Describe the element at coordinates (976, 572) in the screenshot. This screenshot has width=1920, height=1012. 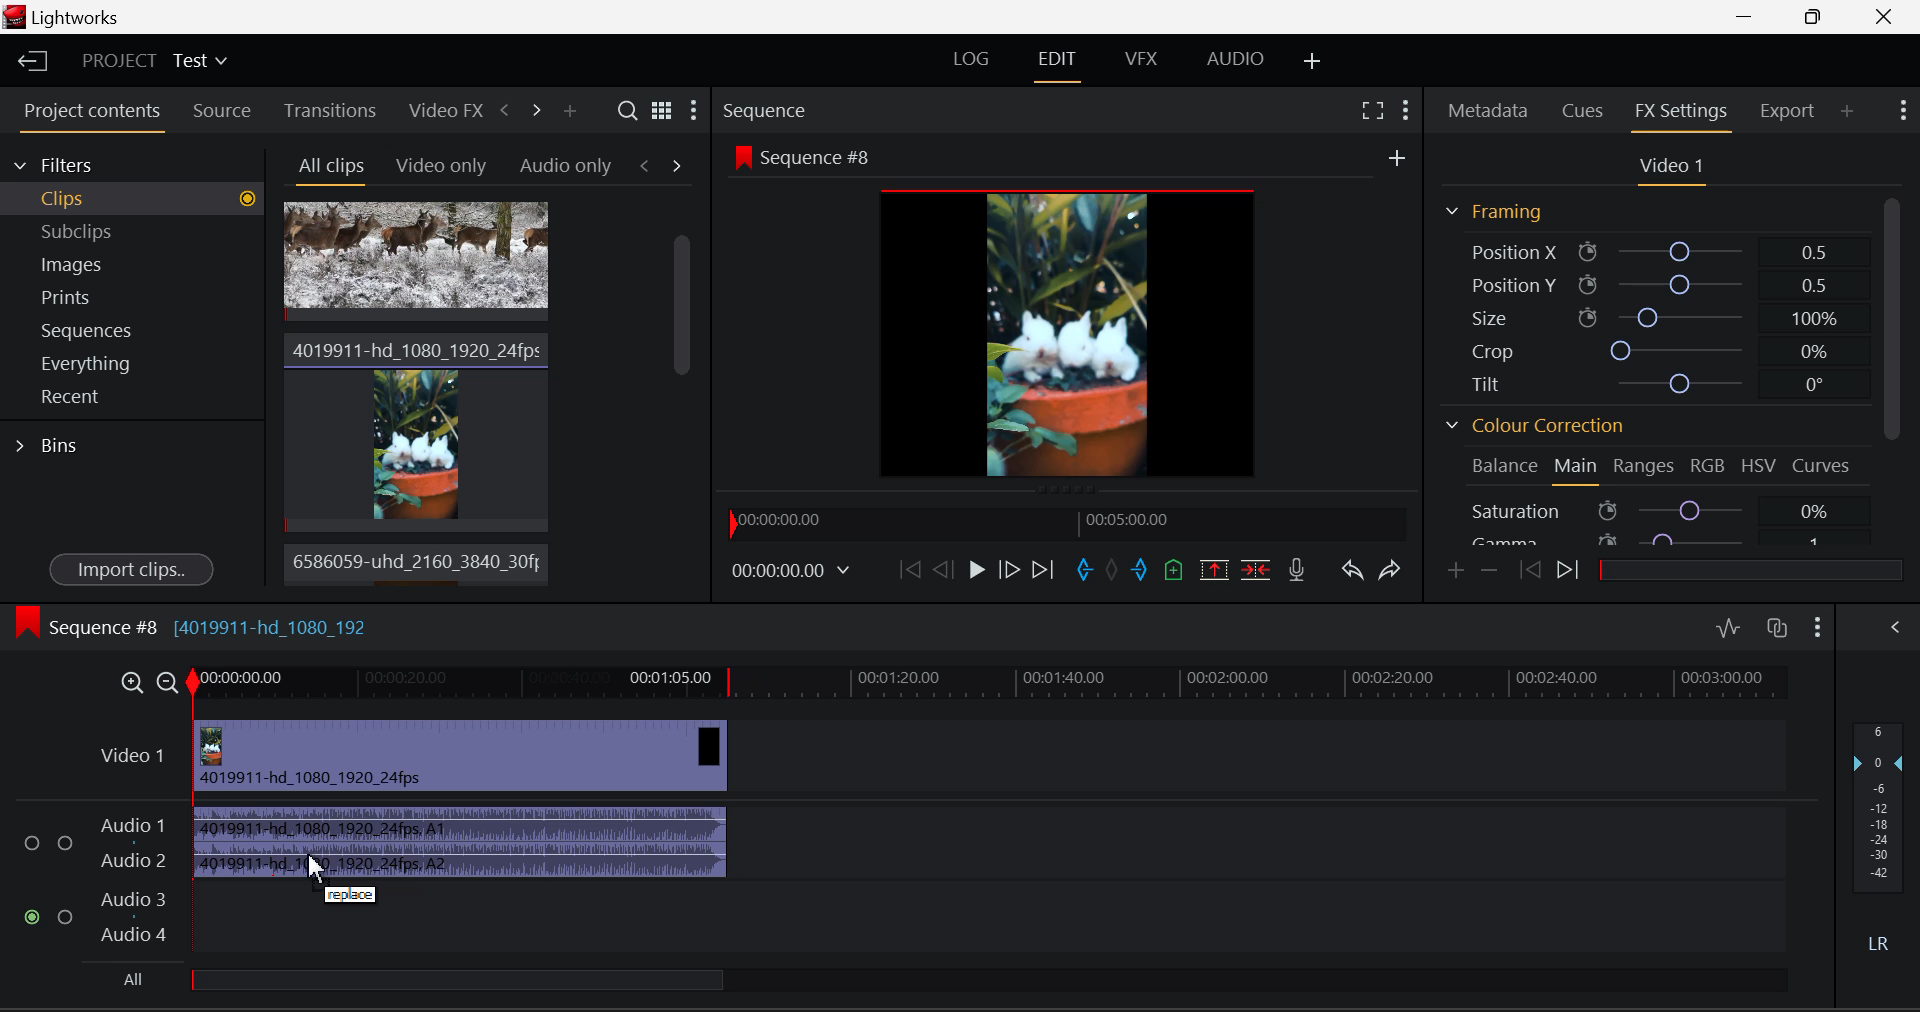
I see `Play` at that location.